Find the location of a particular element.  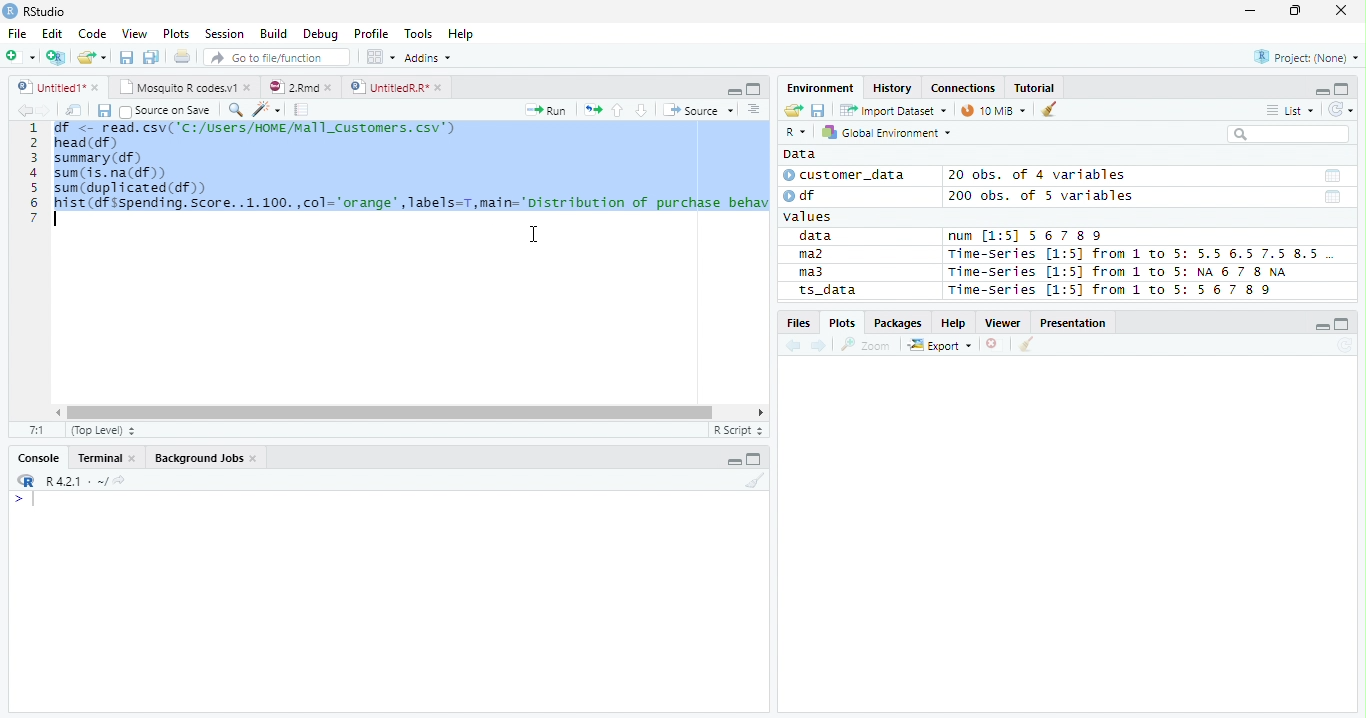

Scroll is located at coordinates (407, 414).